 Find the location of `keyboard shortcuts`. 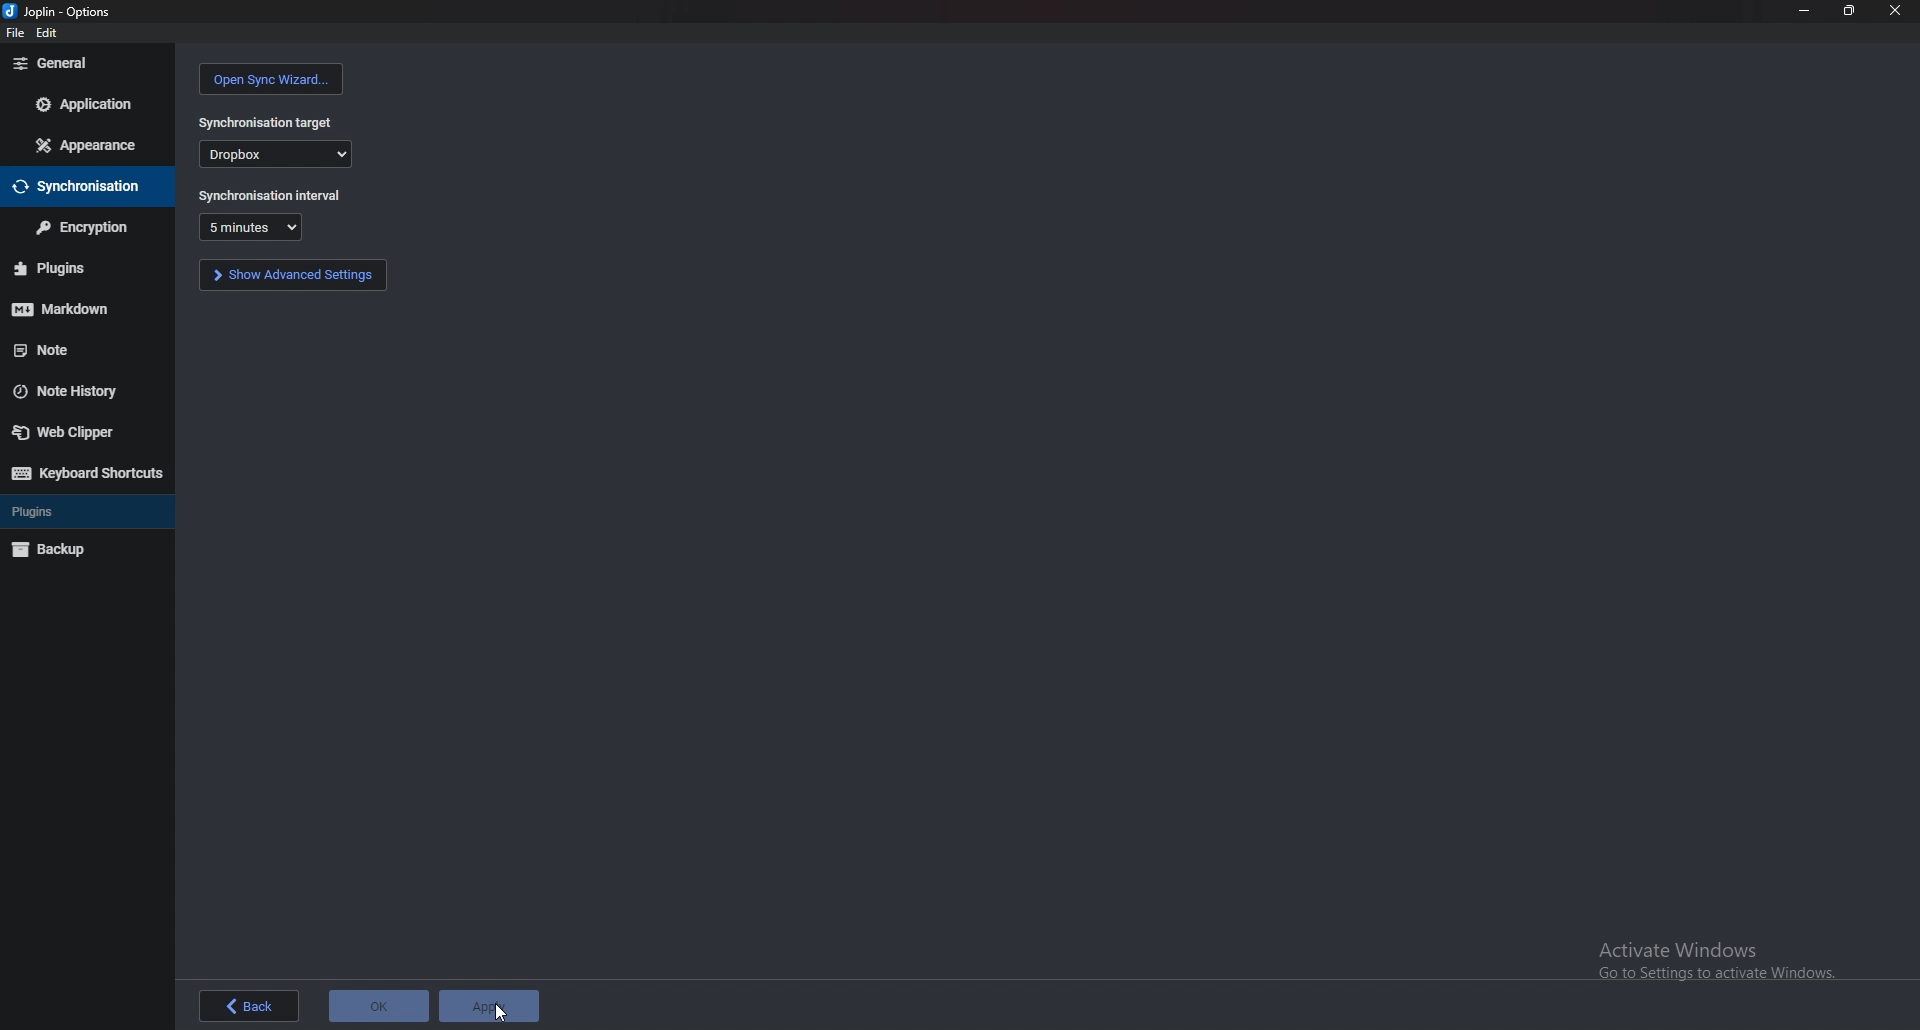

keyboard shortcuts is located at coordinates (87, 473).